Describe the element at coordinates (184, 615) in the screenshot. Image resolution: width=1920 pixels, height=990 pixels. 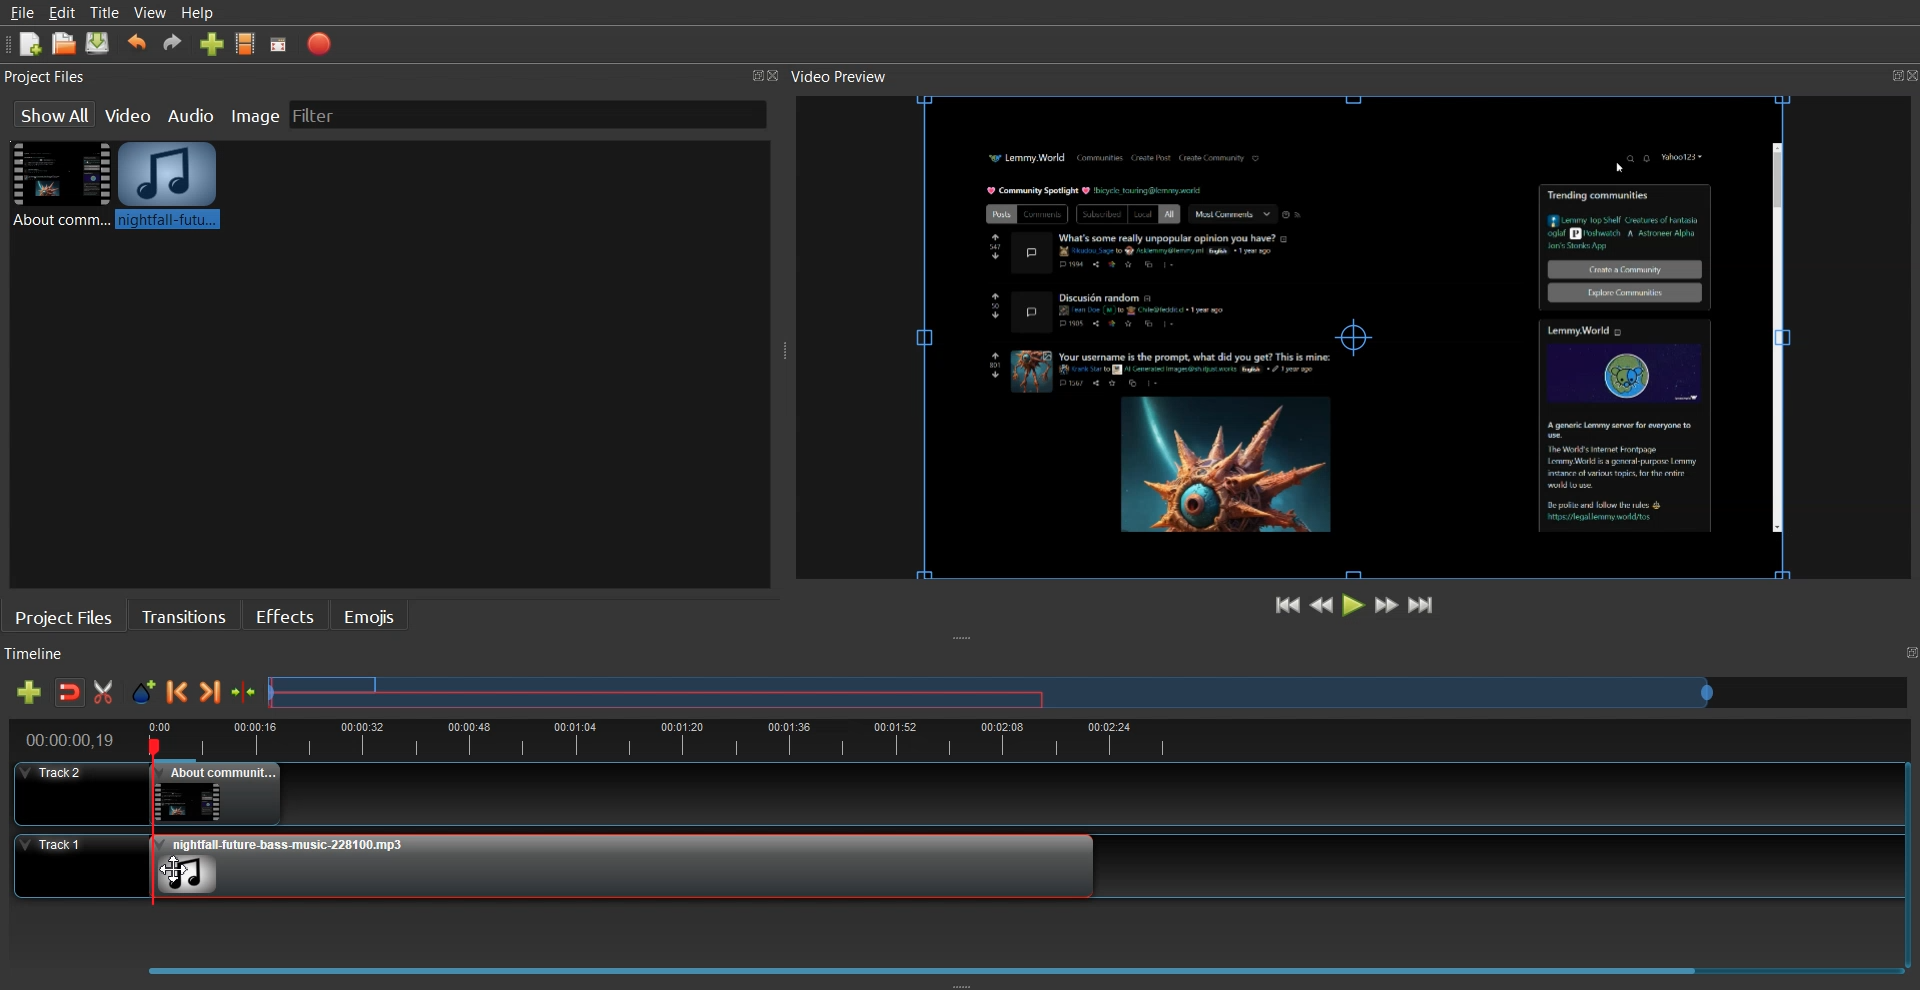
I see `Transition` at that location.